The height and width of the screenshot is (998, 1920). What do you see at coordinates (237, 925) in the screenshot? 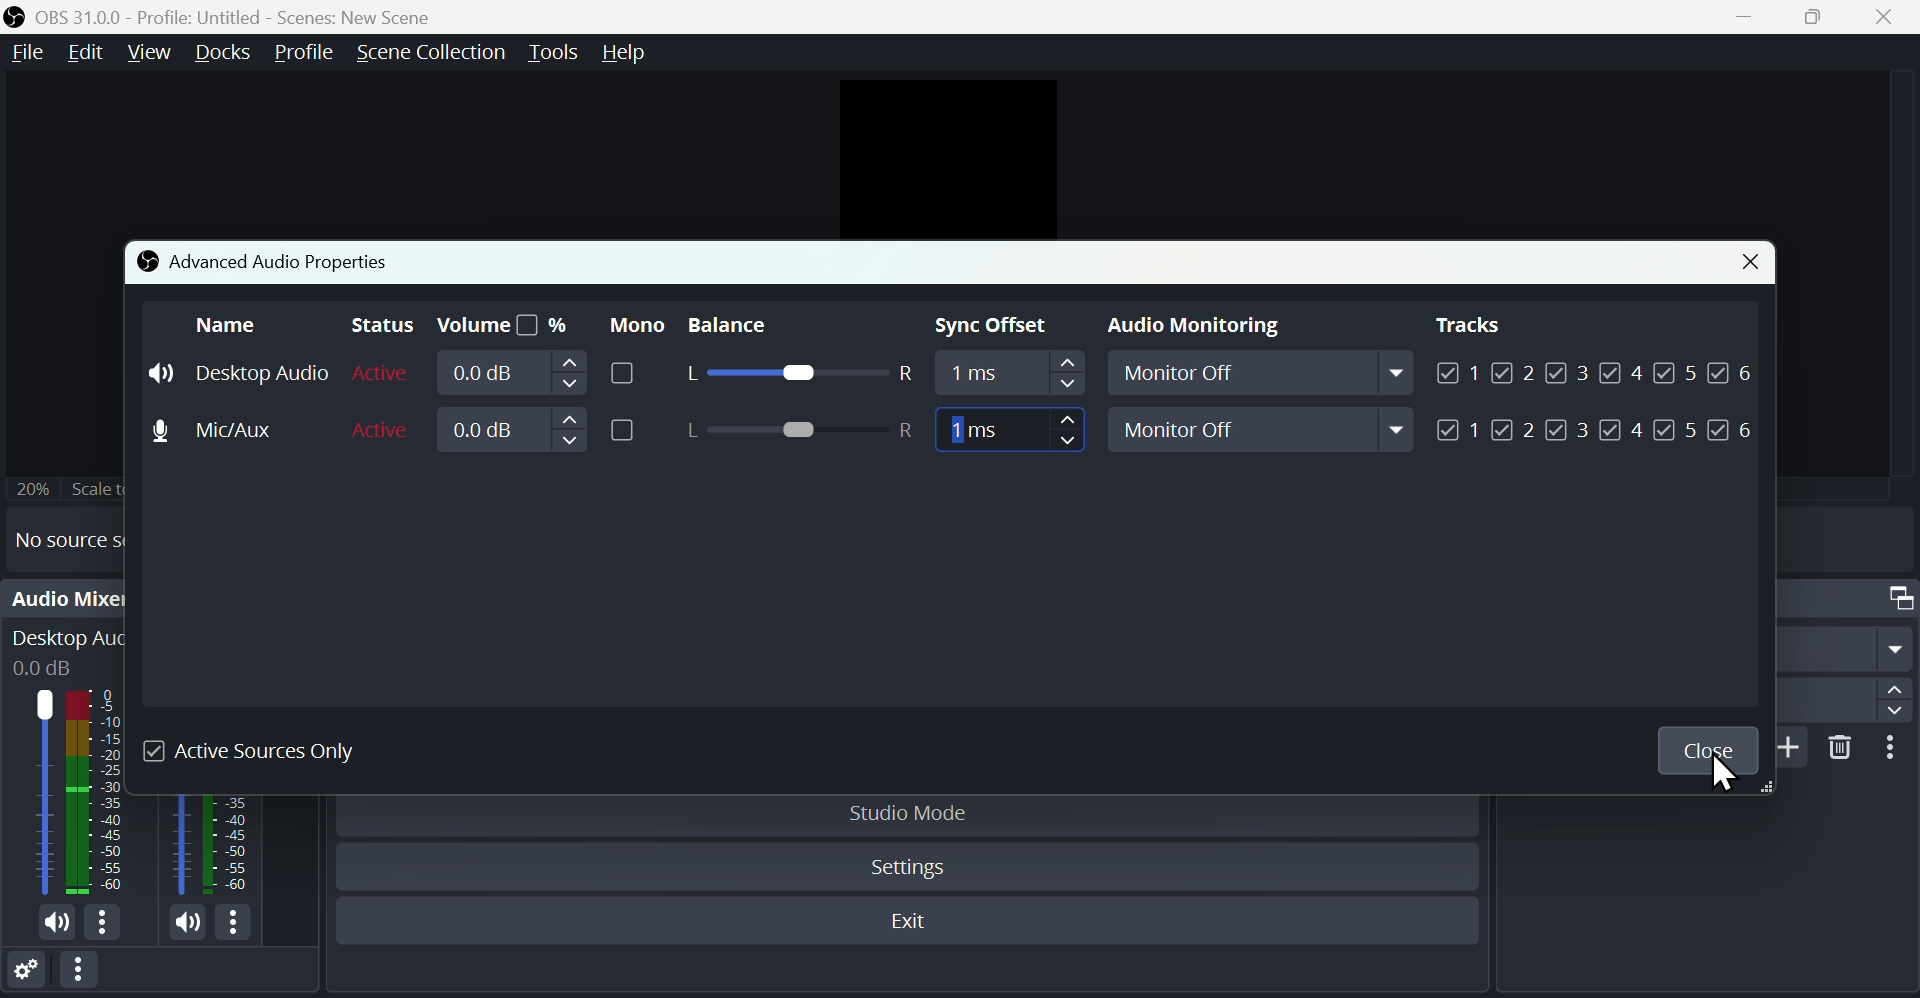
I see `More options` at bounding box center [237, 925].